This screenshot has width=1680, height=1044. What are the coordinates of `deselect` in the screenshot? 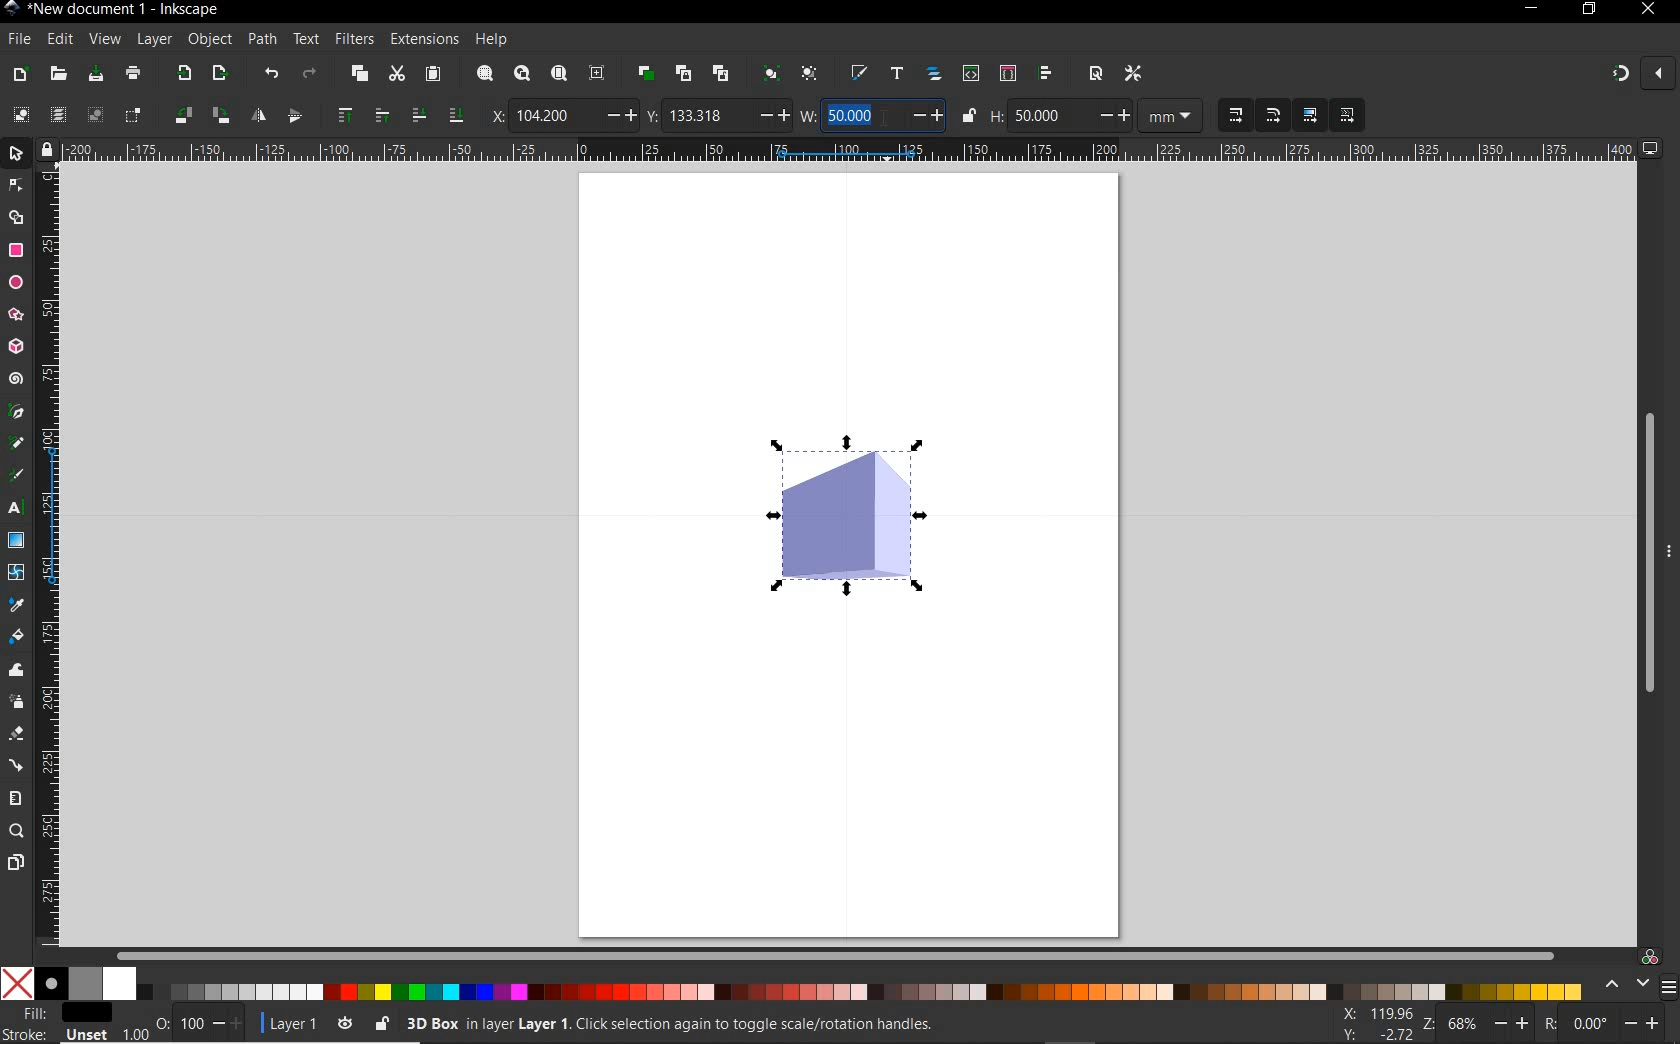 It's located at (94, 116).